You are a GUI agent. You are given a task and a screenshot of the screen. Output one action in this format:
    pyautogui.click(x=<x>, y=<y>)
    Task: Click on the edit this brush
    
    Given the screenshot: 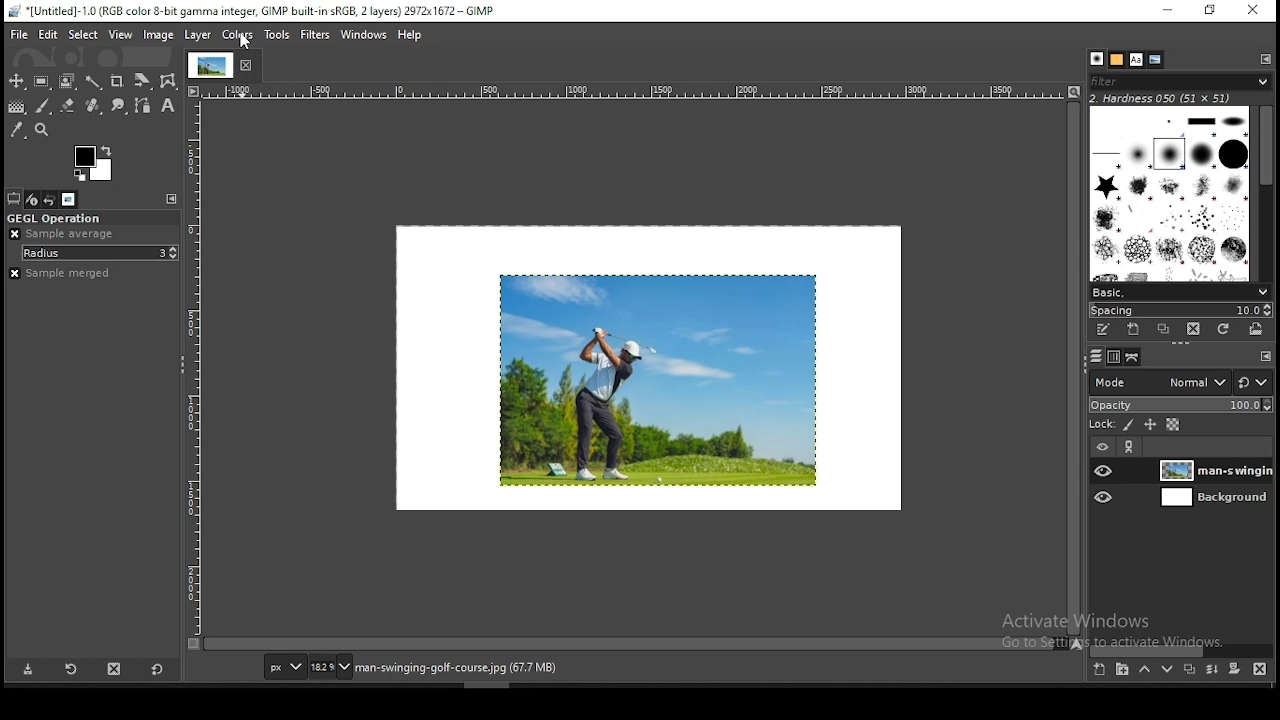 What is the action you would take?
    pyautogui.click(x=1101, y=331)
    